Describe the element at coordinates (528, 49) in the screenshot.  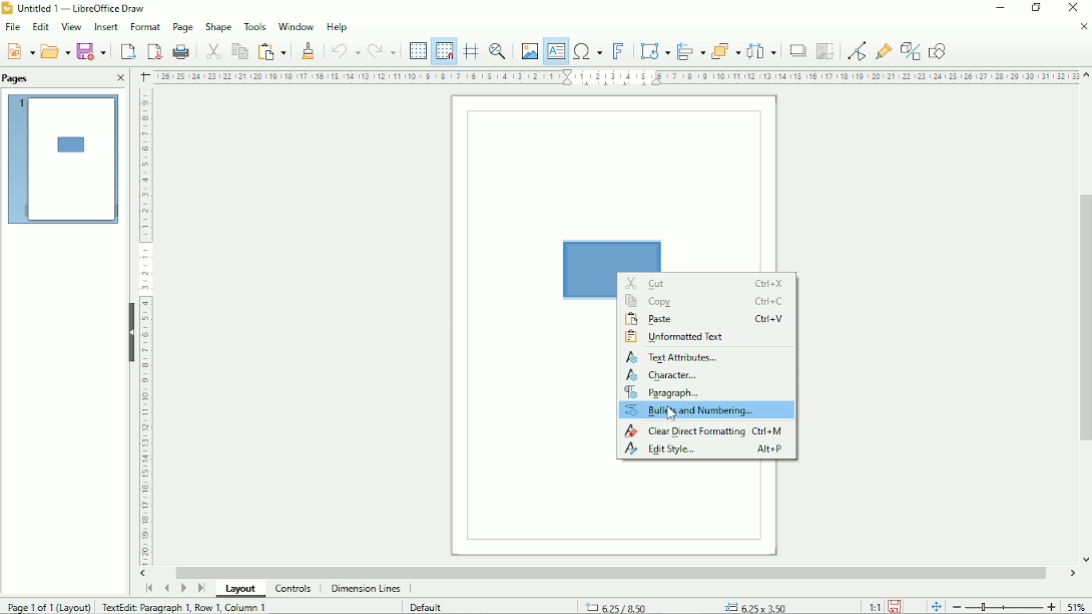
I see `Insert image` at that location.